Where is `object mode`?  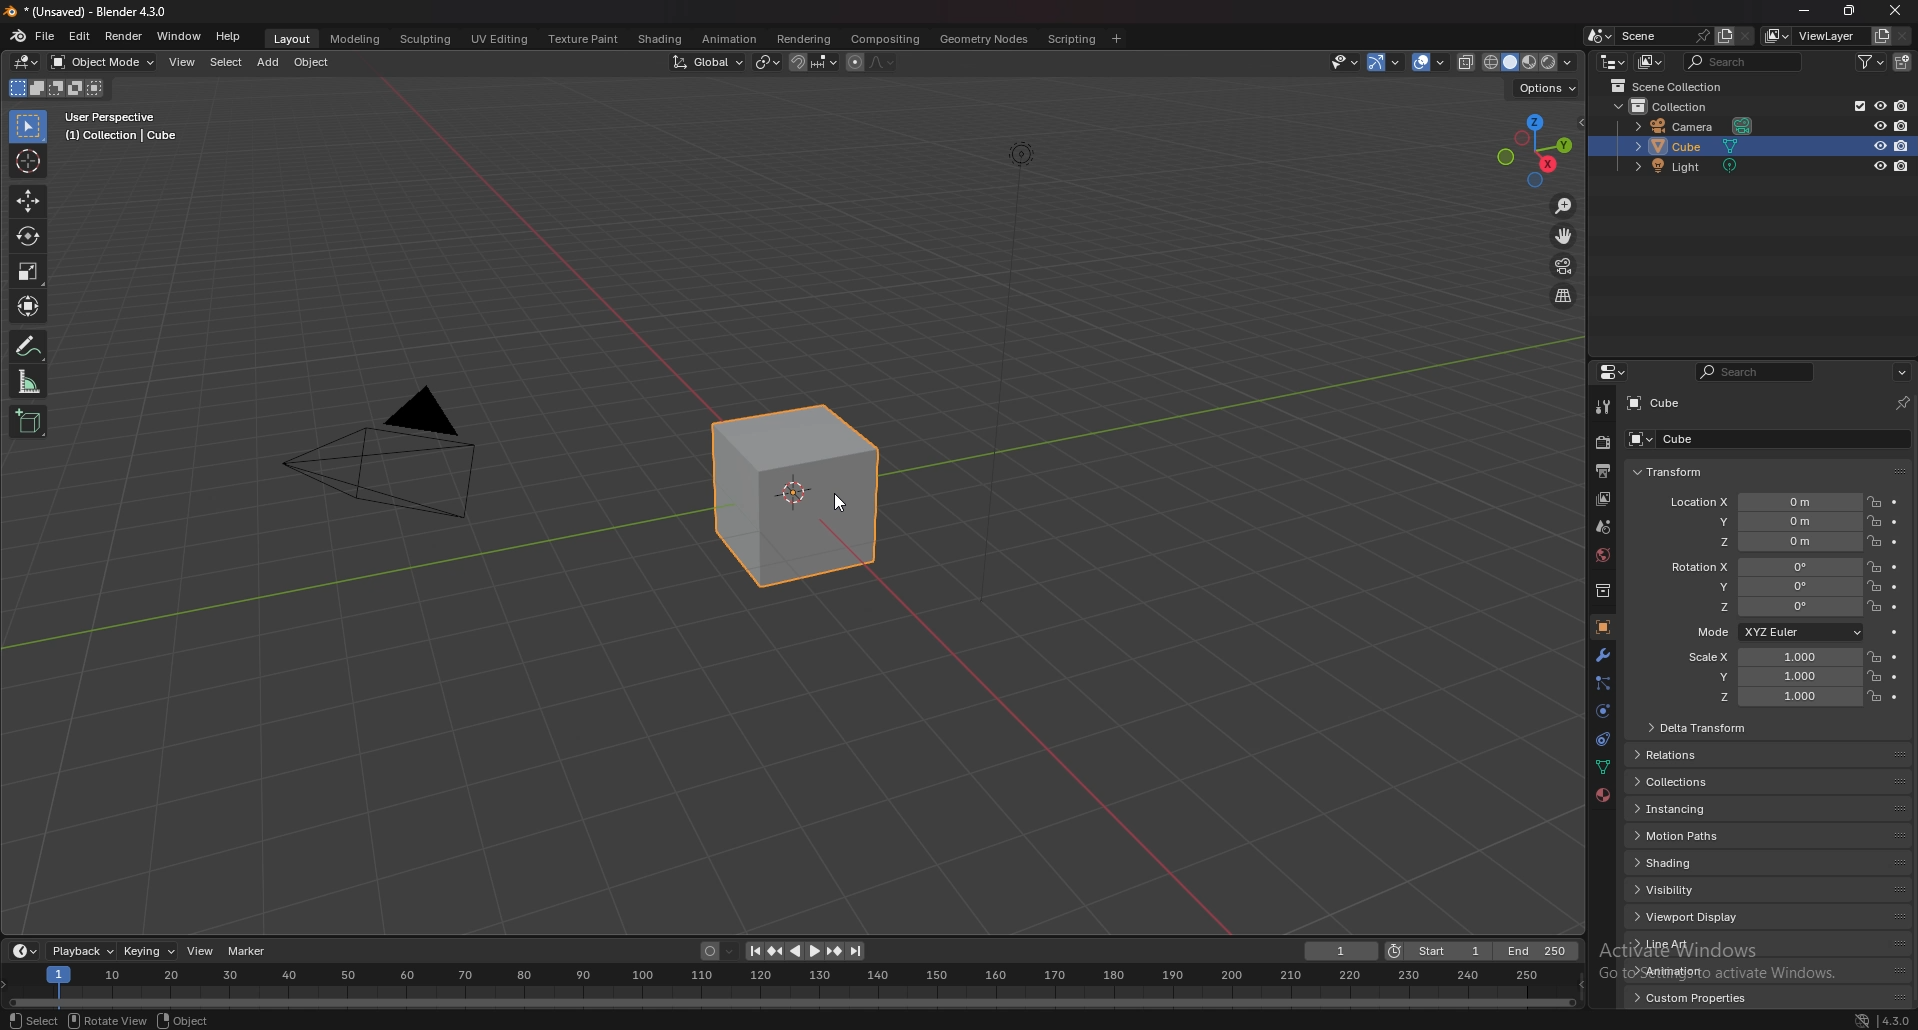
object mode is located at coordinates (103, 62).